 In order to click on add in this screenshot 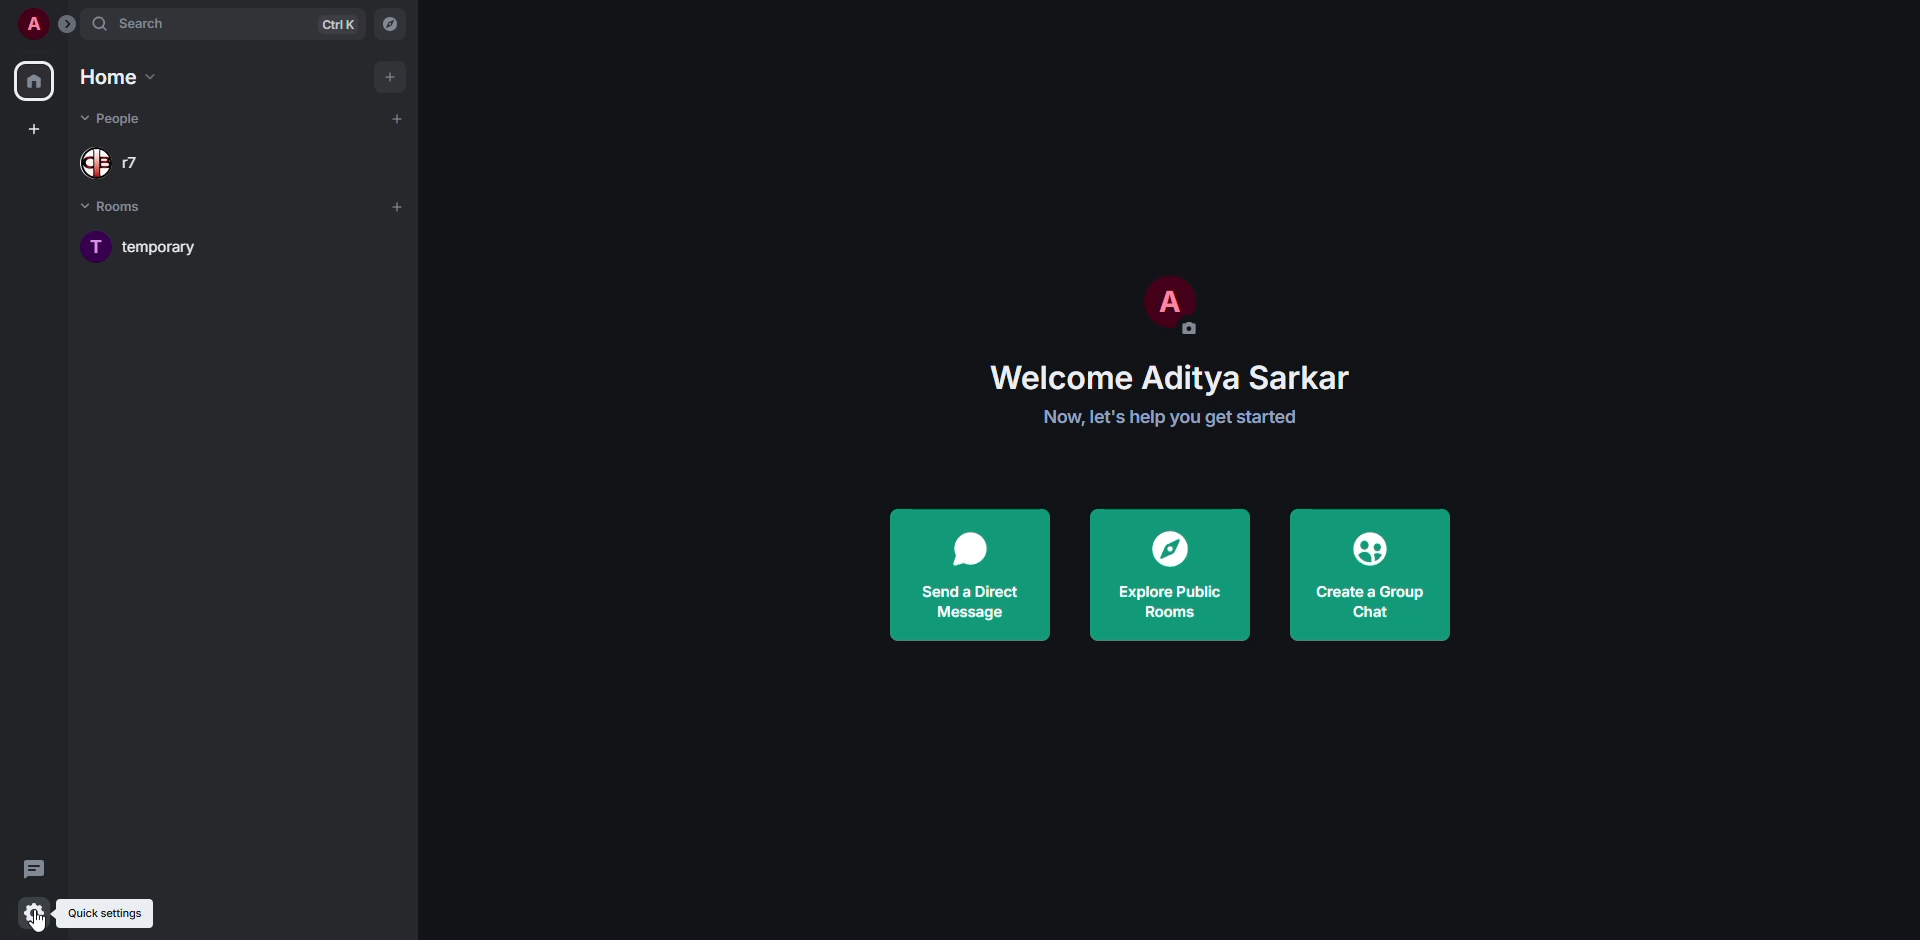, I will do `click(391, 74)`.